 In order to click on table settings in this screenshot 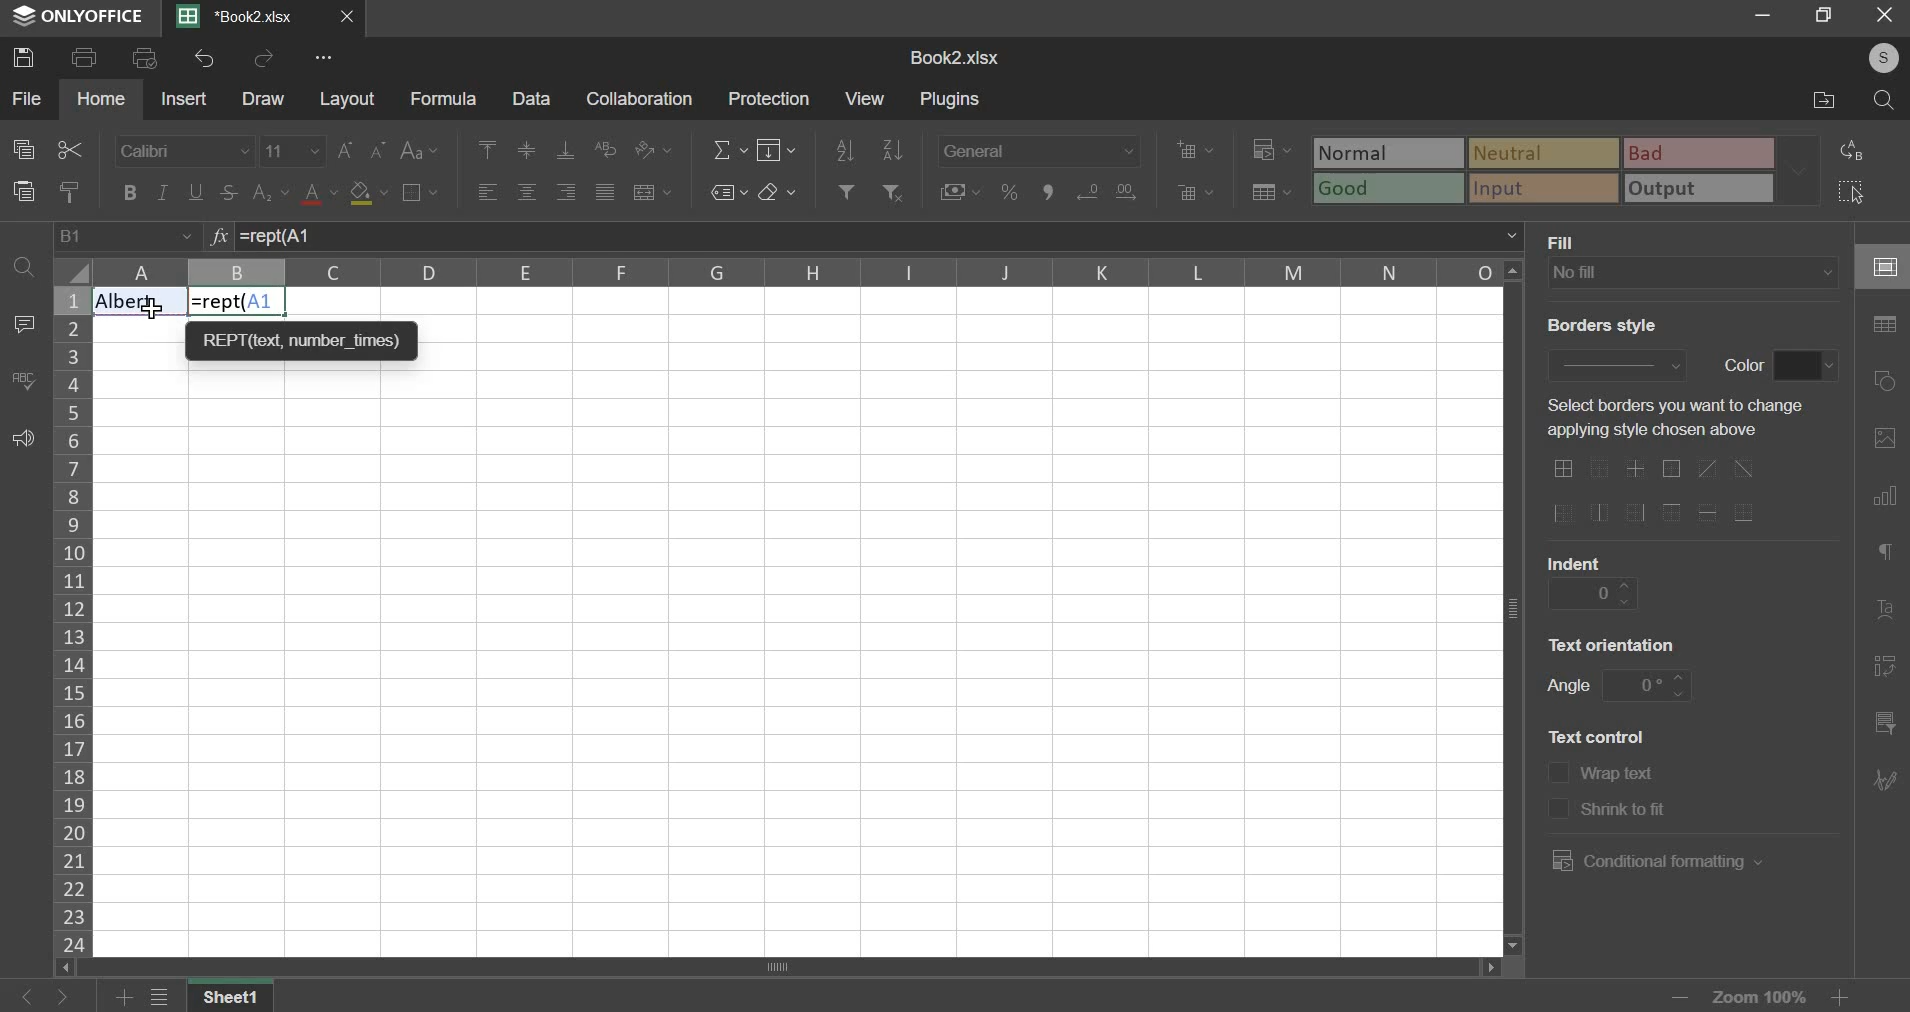, I will do `click(1886, 325)`.